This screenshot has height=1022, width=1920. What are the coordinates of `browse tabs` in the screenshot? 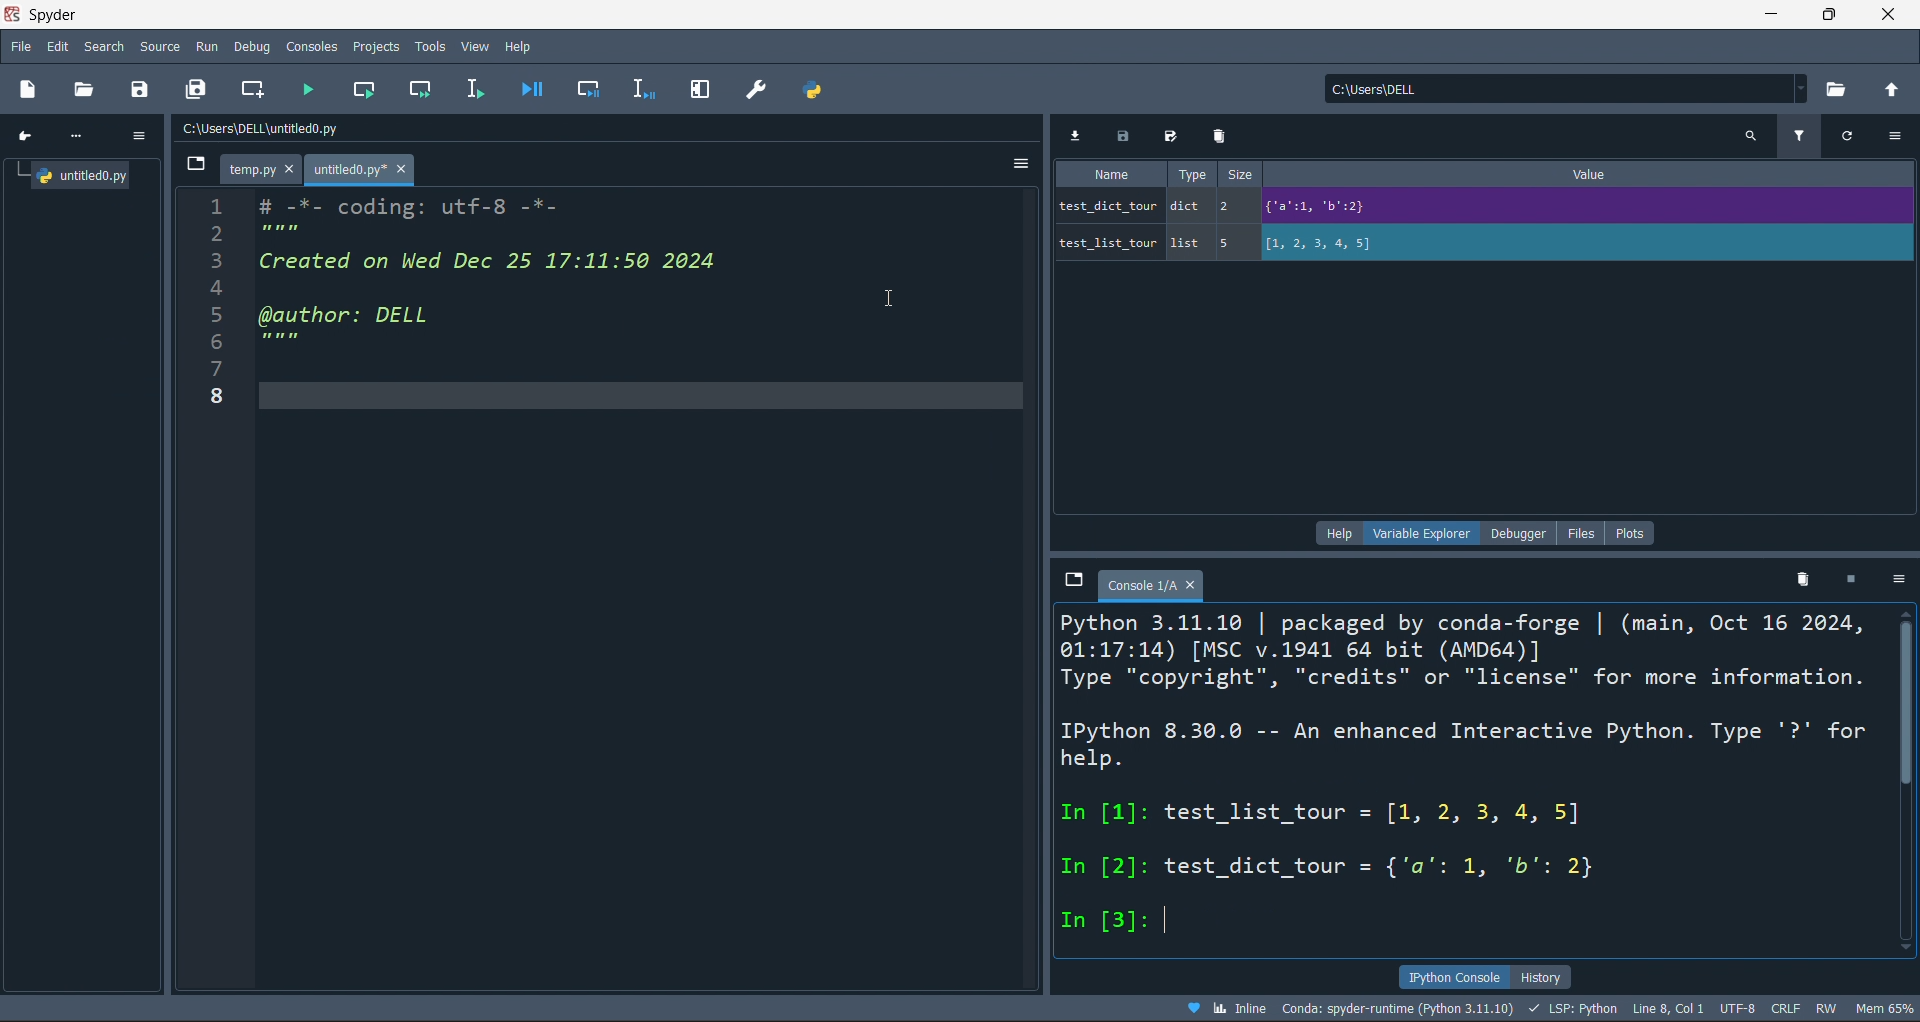 It's located at (1073, 578).